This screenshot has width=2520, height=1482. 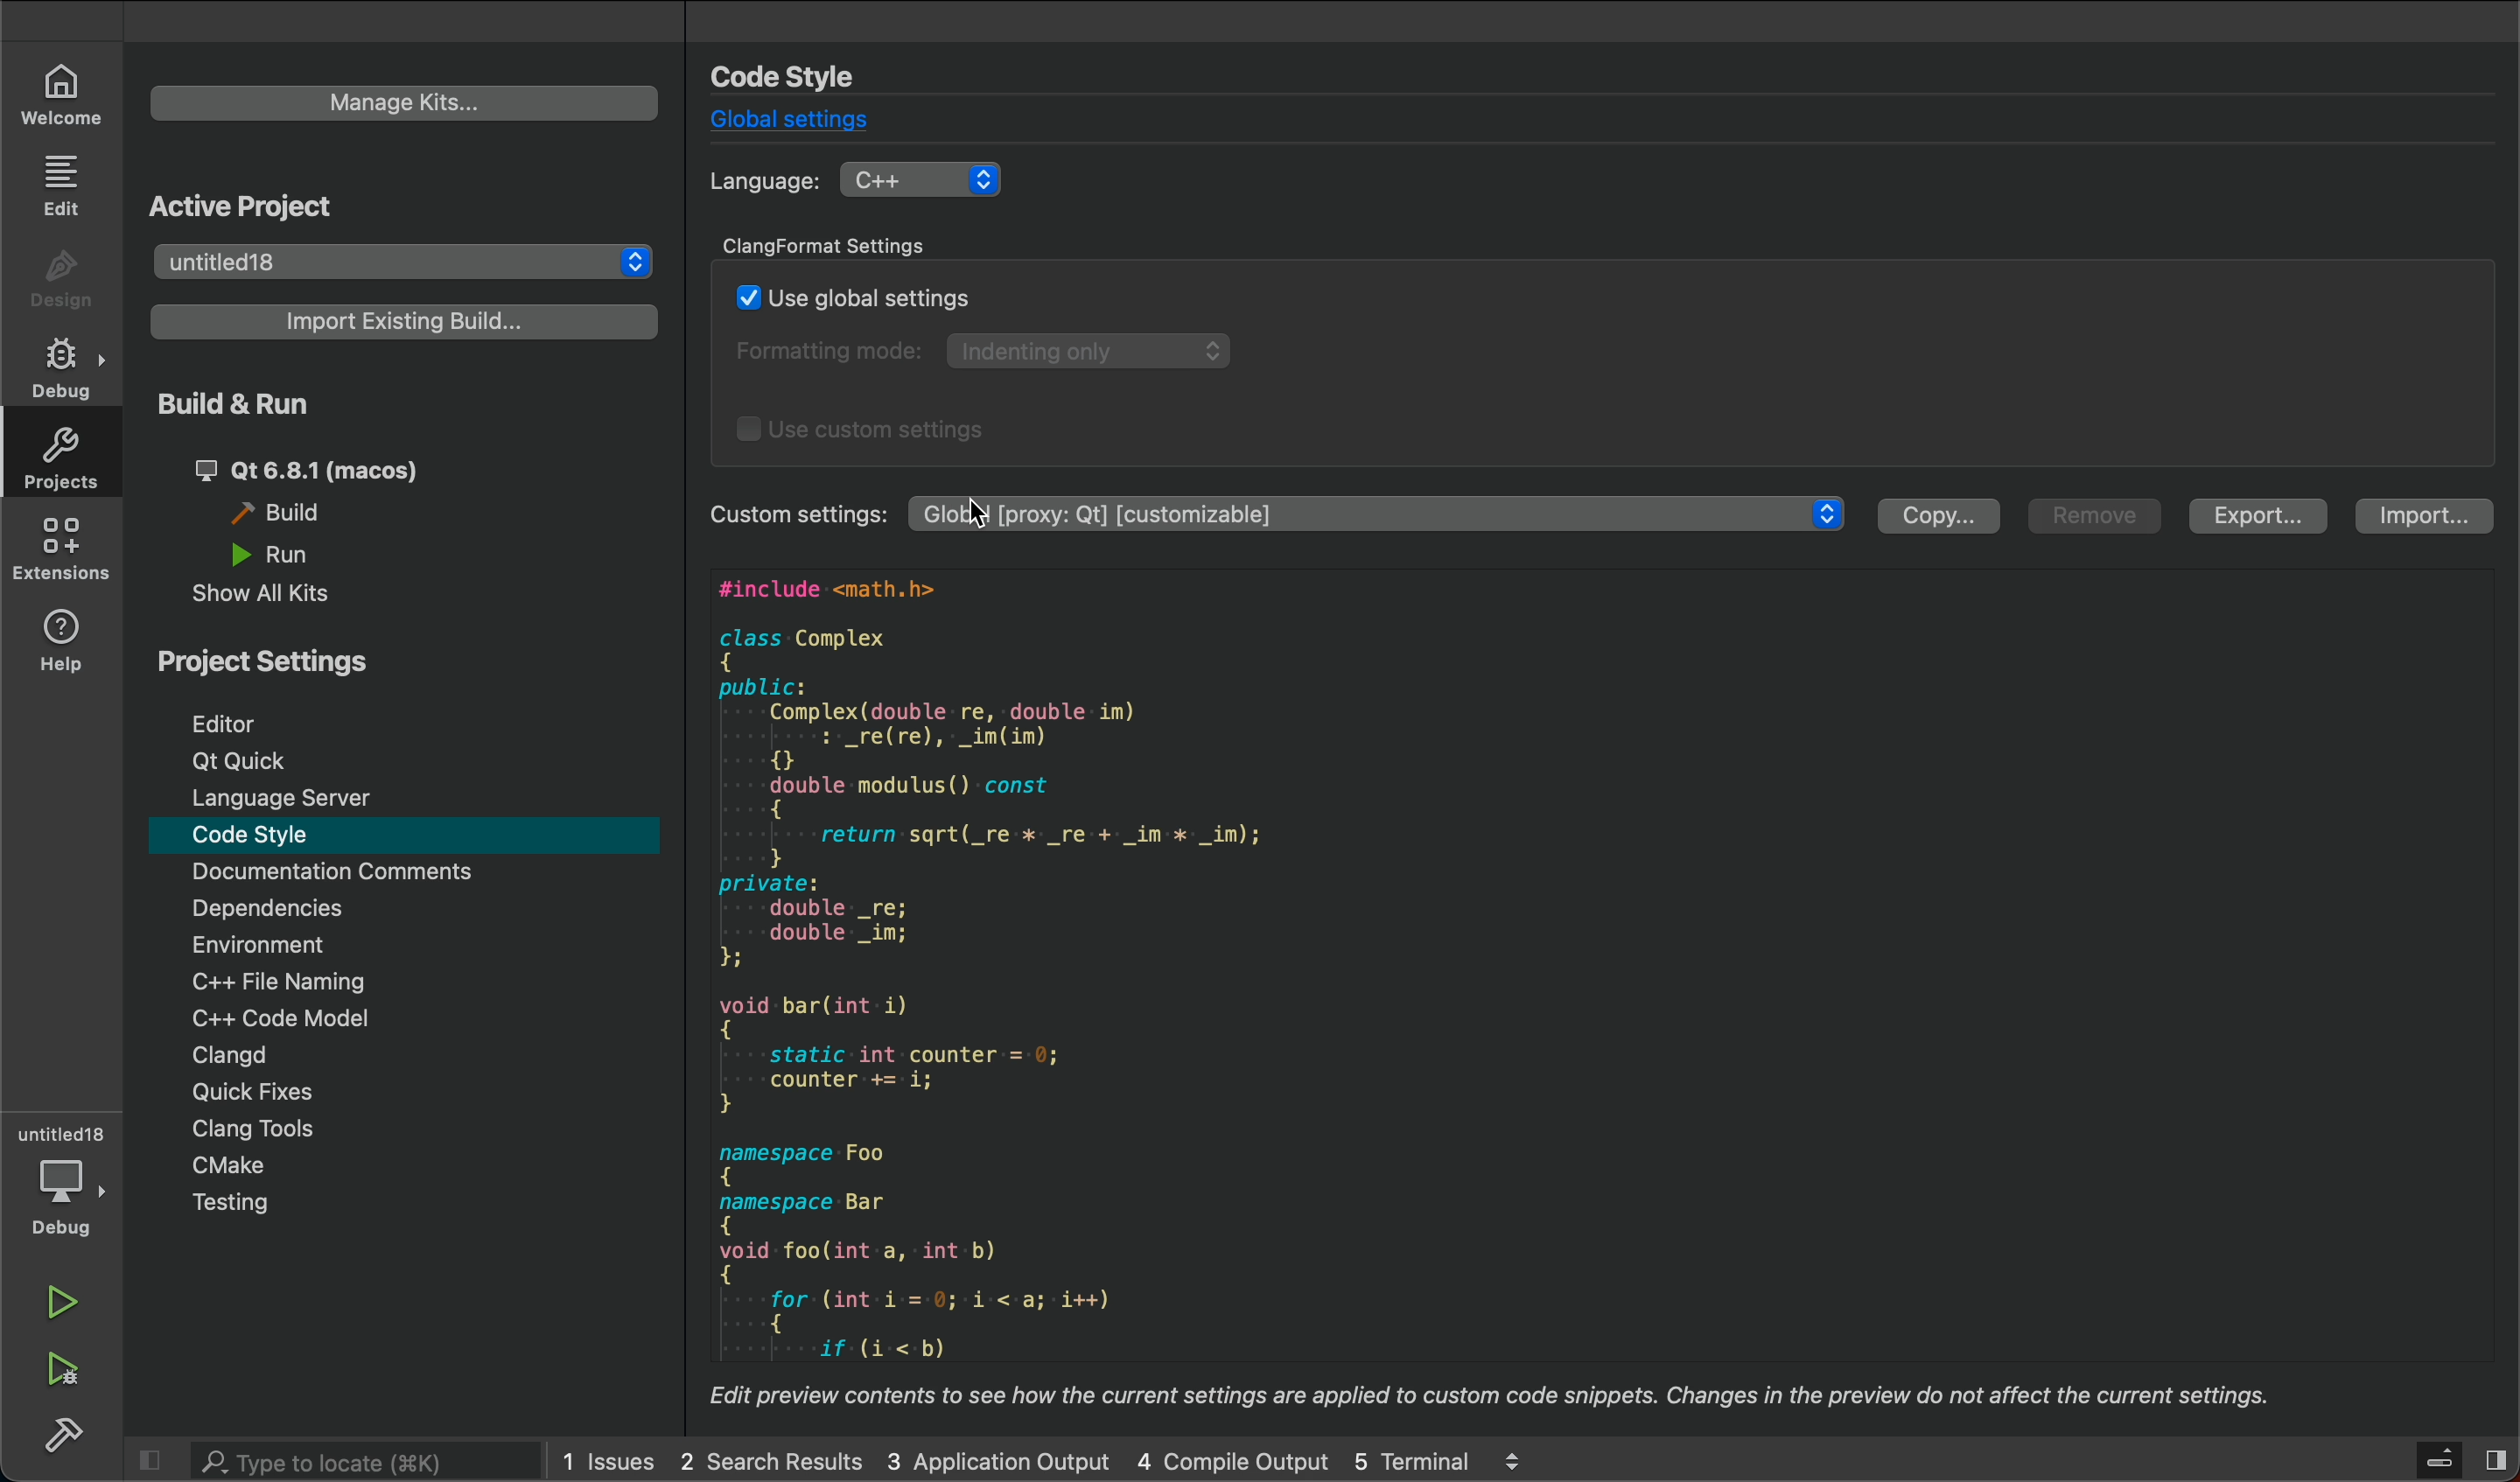 What do you see at coordinates (361, 1458) in the screenshot?
I see `search bar` at bounding box center [361, 1458].